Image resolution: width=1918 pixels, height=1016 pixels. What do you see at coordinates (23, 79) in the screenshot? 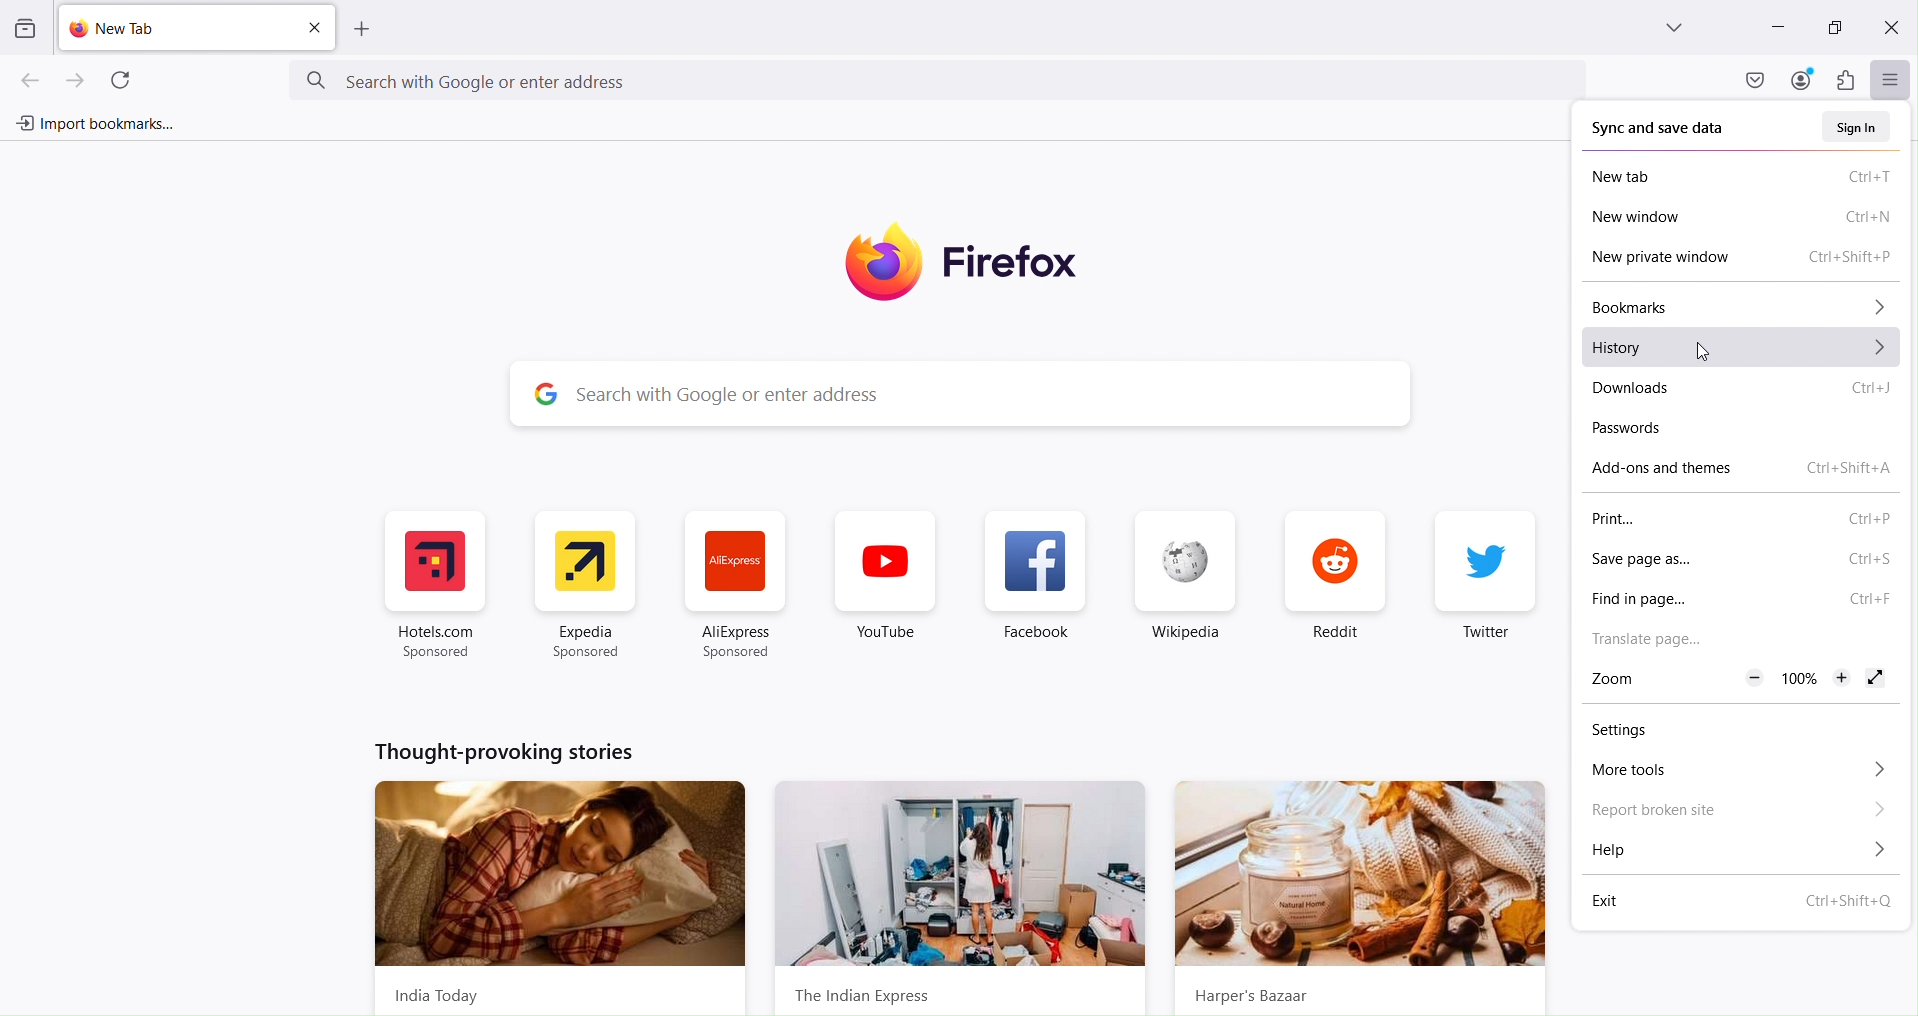
I see `Go backward one page` at bounding box center [23, 79].